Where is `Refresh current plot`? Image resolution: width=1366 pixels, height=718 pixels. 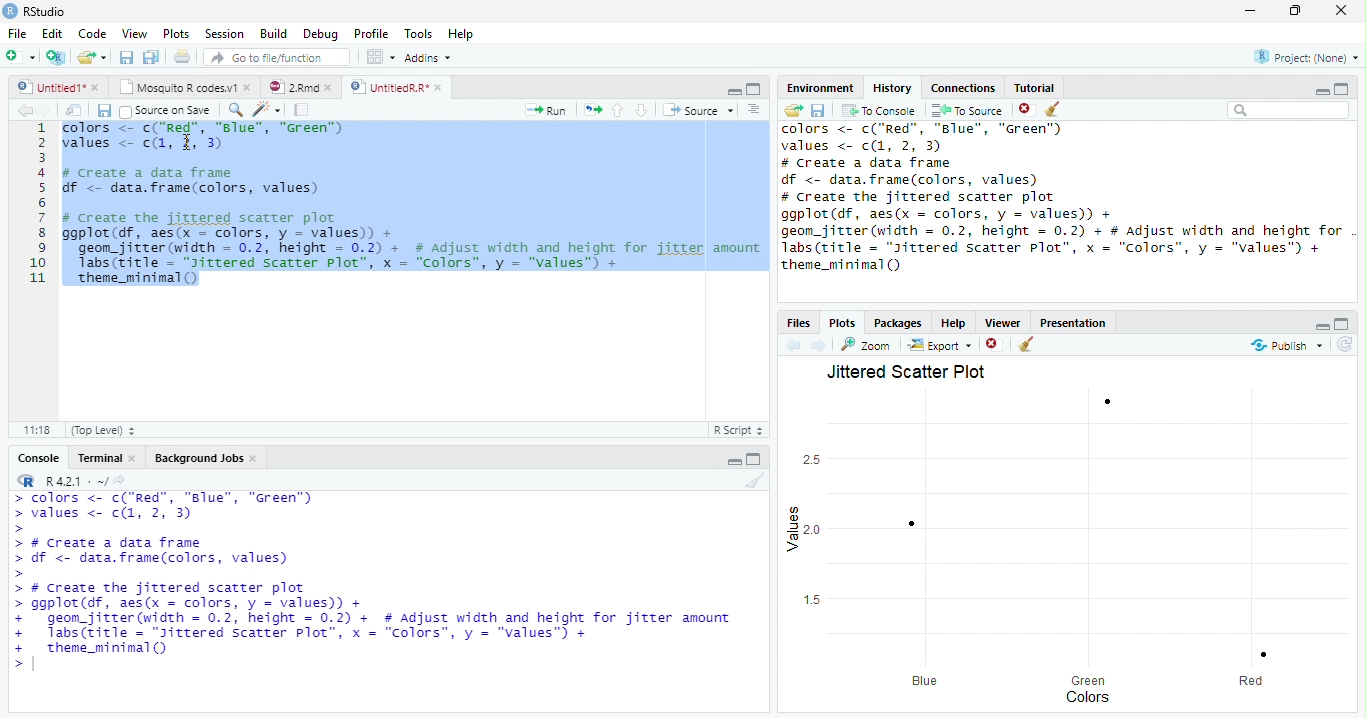
Refresh current plot is located at coordinates (1345, 345).